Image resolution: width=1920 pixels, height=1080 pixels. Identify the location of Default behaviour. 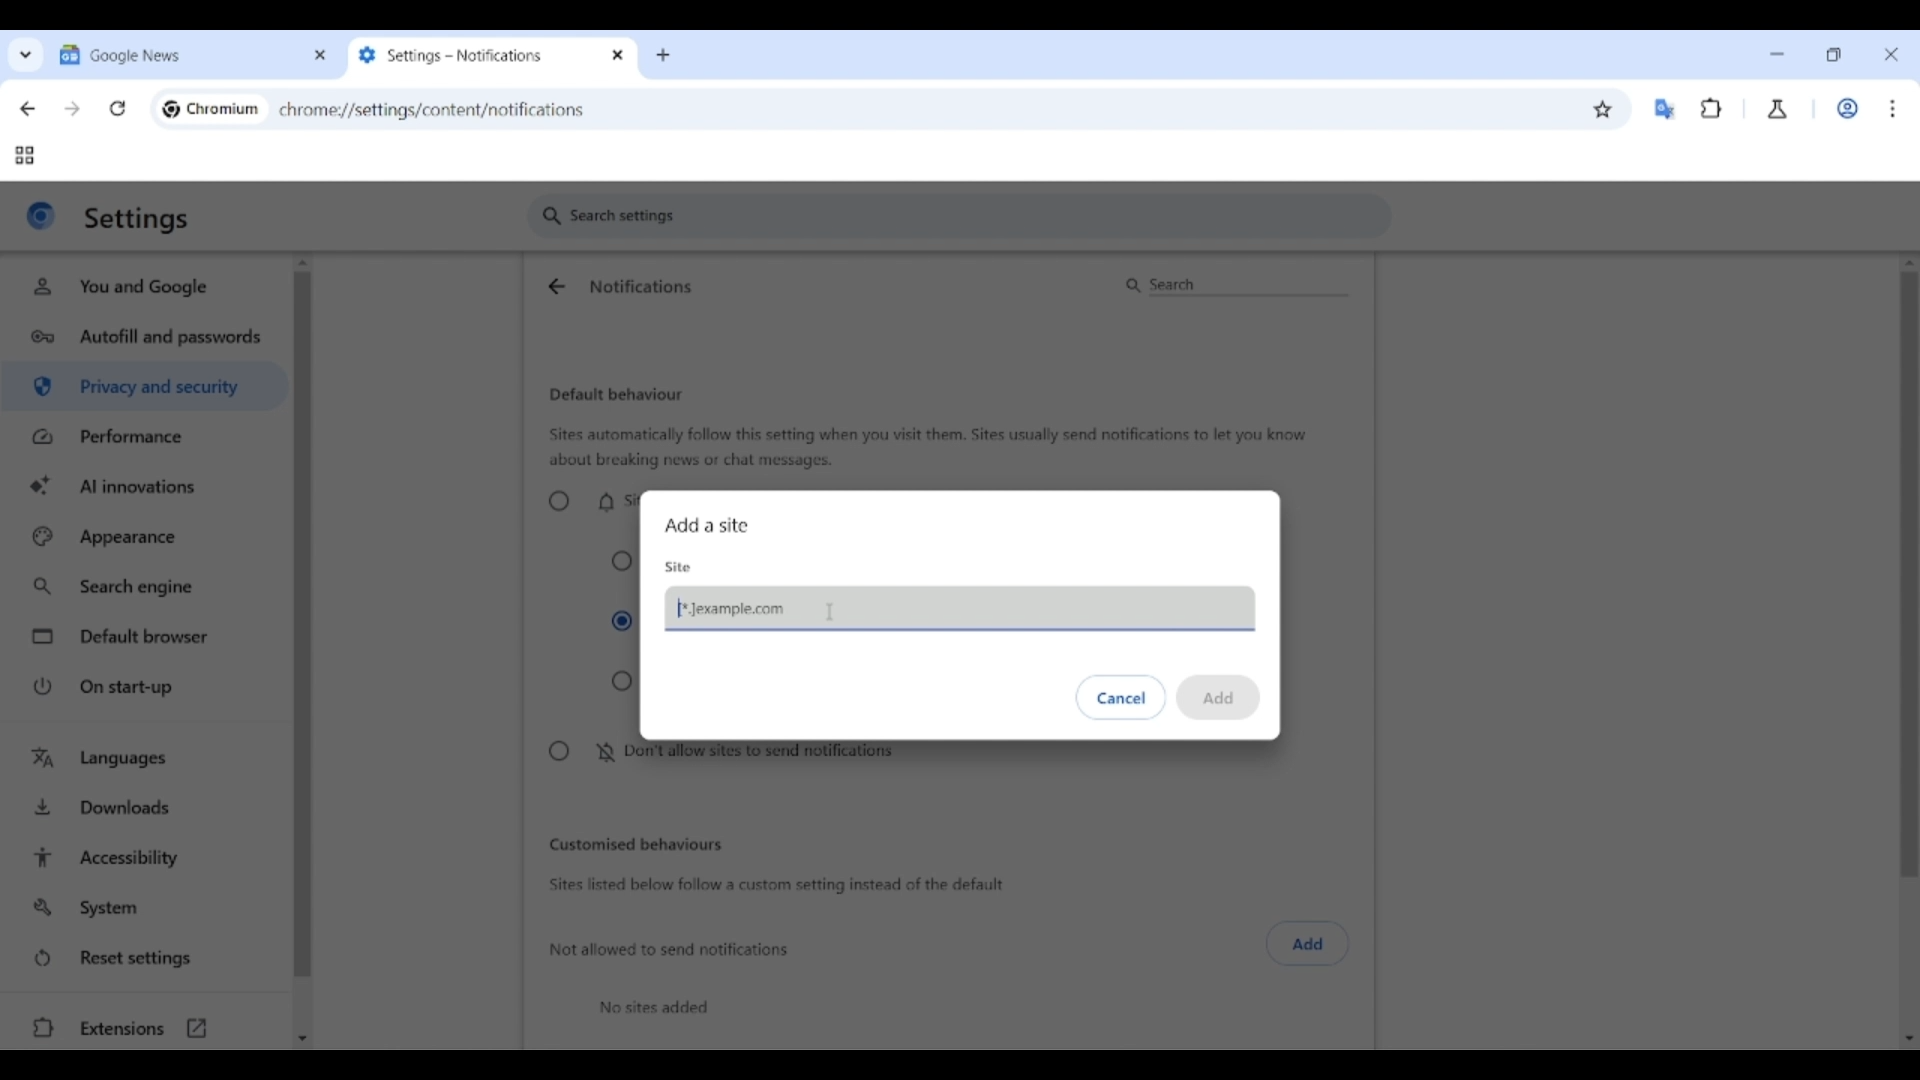
(616, 395).